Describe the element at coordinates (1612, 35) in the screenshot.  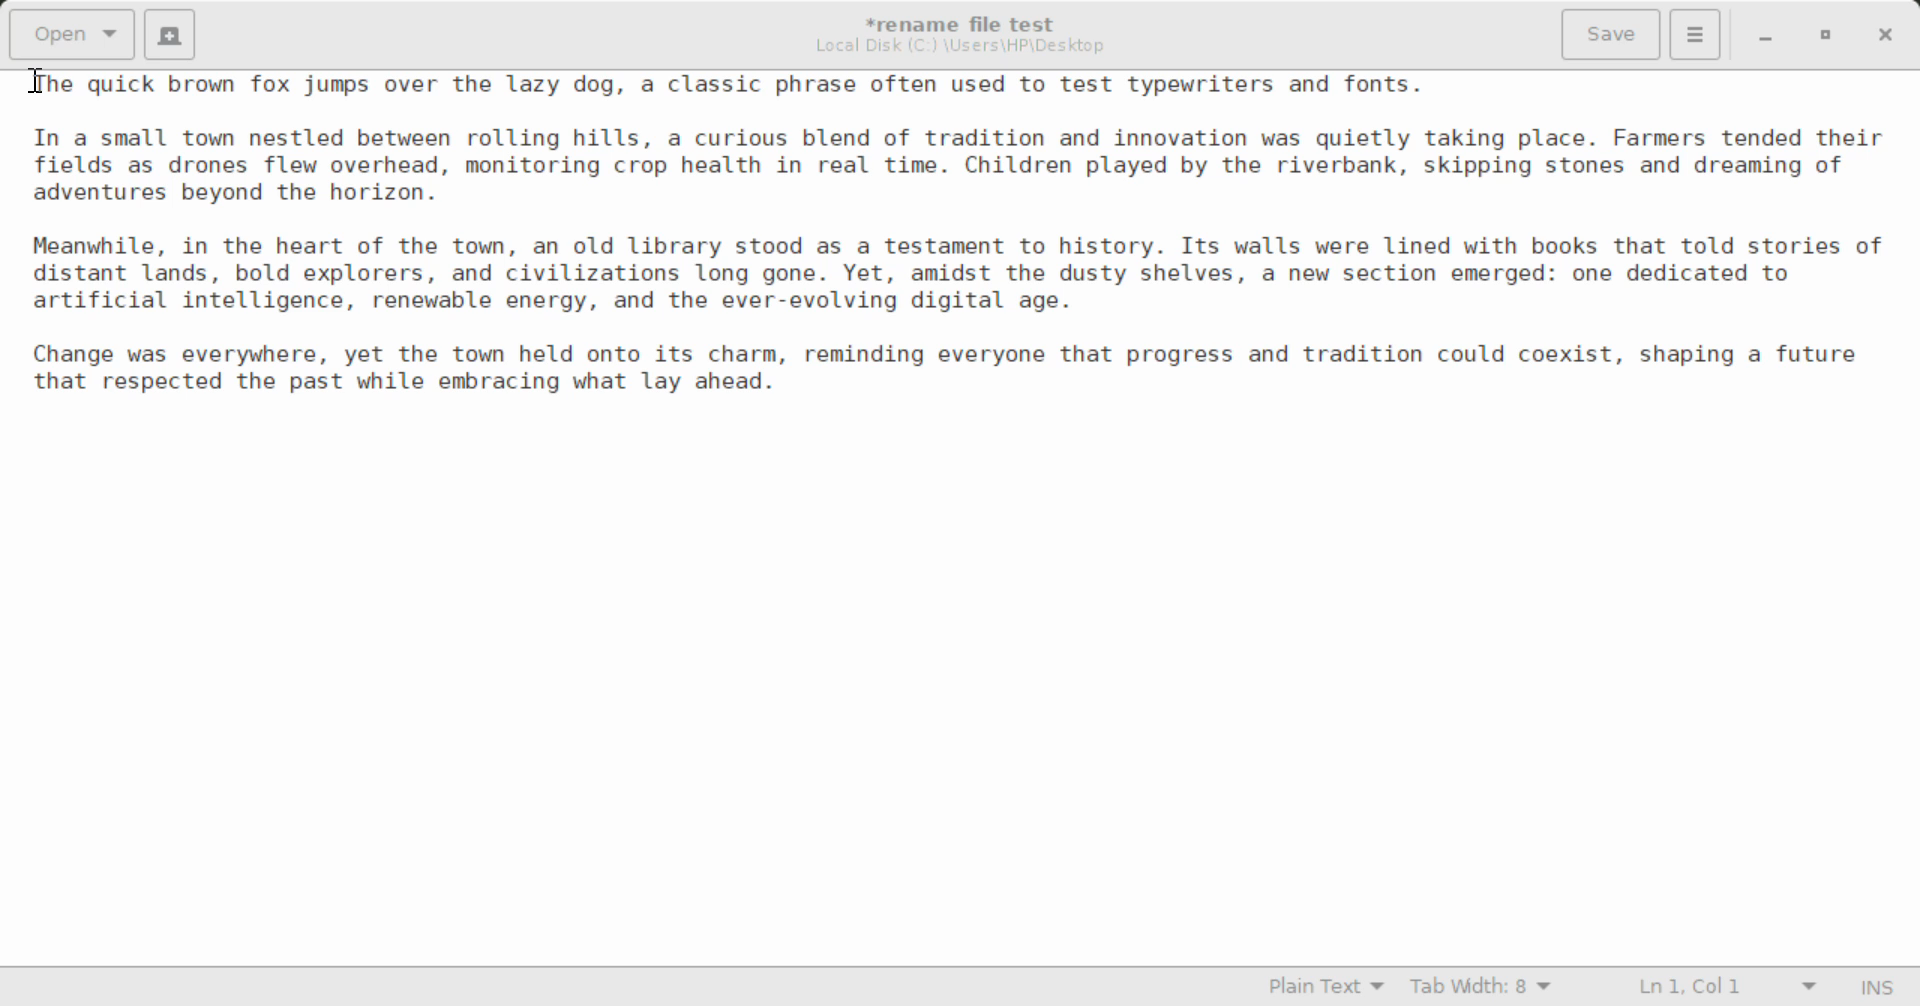
I see `Save` at that location.